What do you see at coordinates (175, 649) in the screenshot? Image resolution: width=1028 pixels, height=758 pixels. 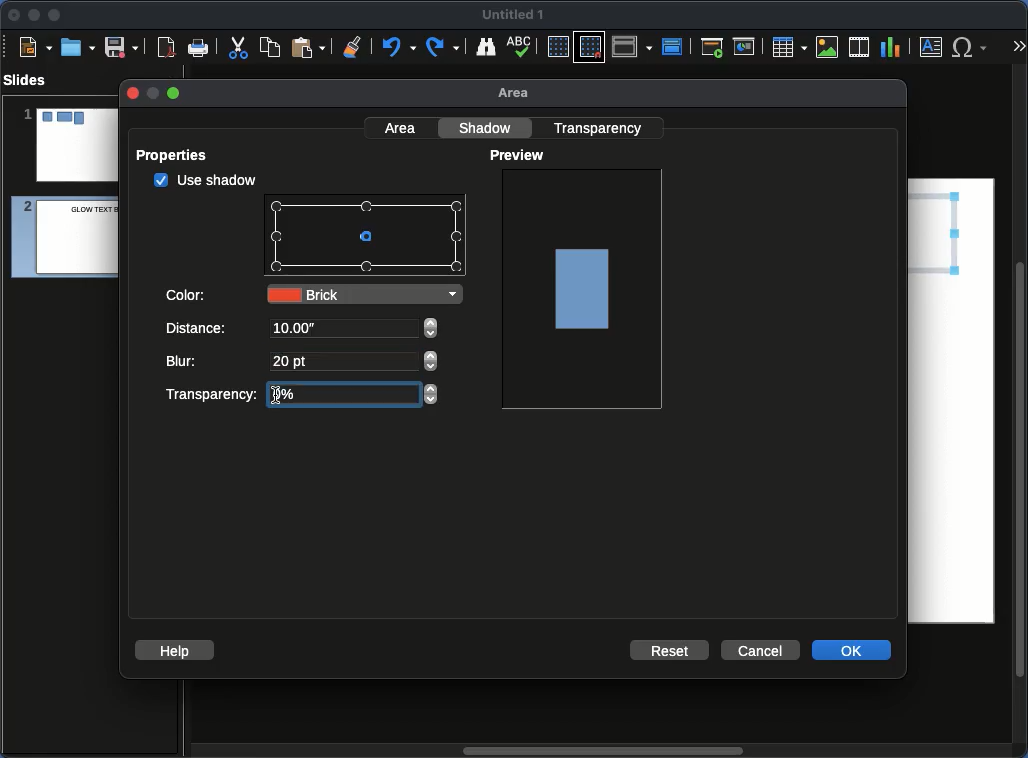 I see `Help` at bounding box center [175, 649].